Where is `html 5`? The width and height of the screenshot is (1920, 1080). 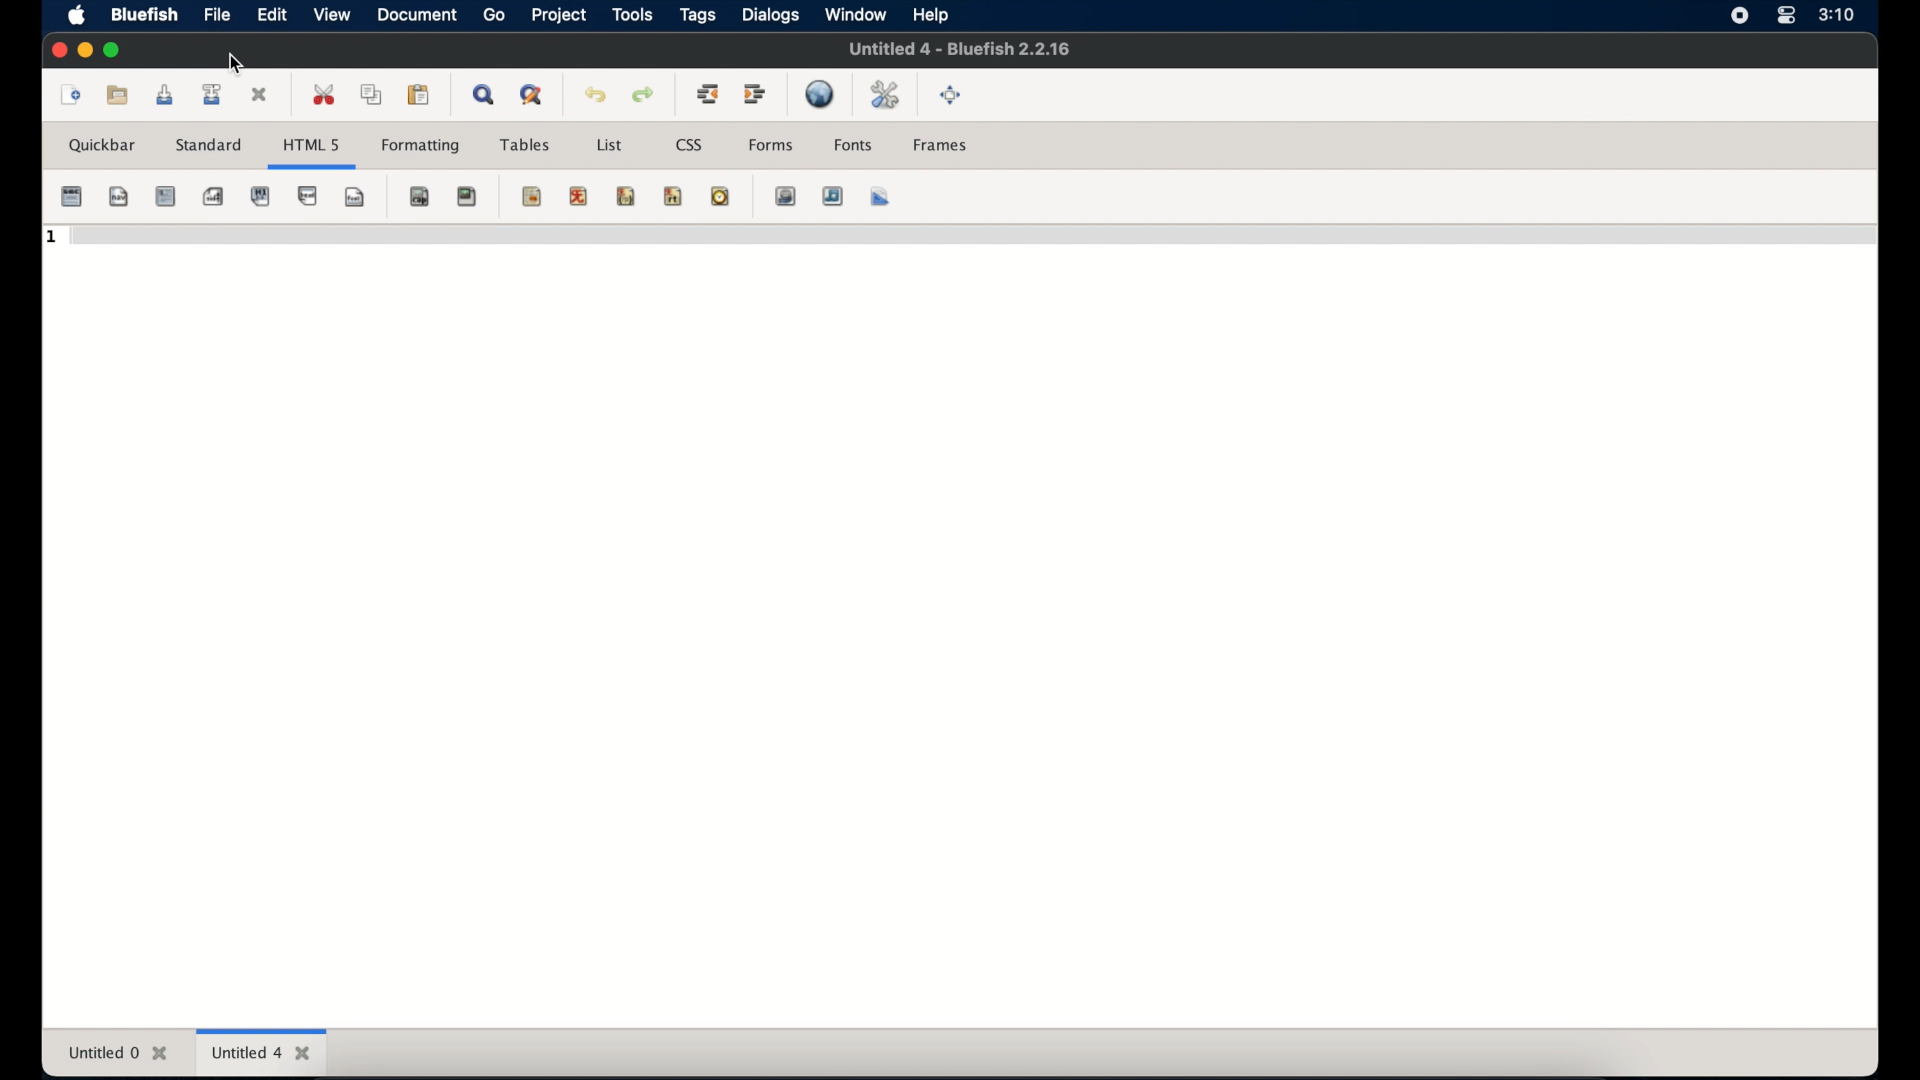
html 5 is located at coordinates (311, 146).